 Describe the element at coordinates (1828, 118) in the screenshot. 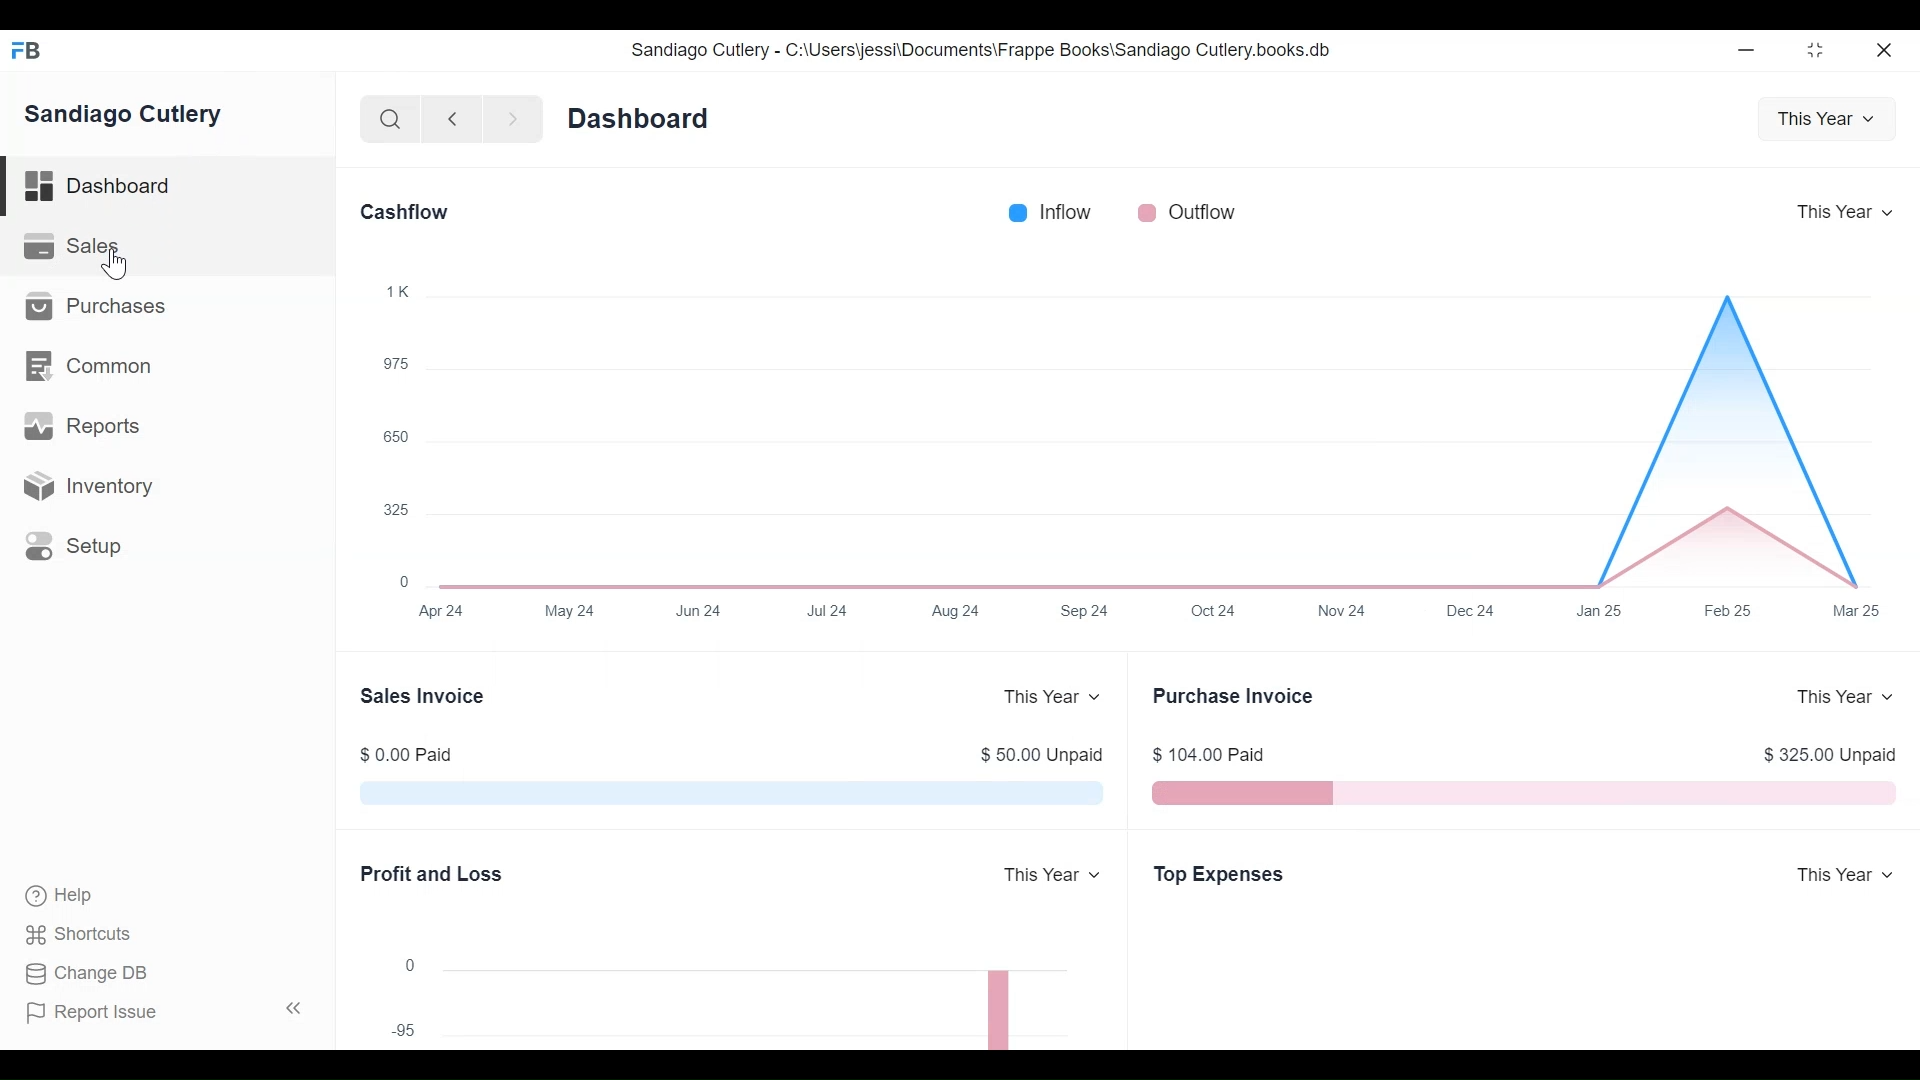

I see `This Year ` at that location.